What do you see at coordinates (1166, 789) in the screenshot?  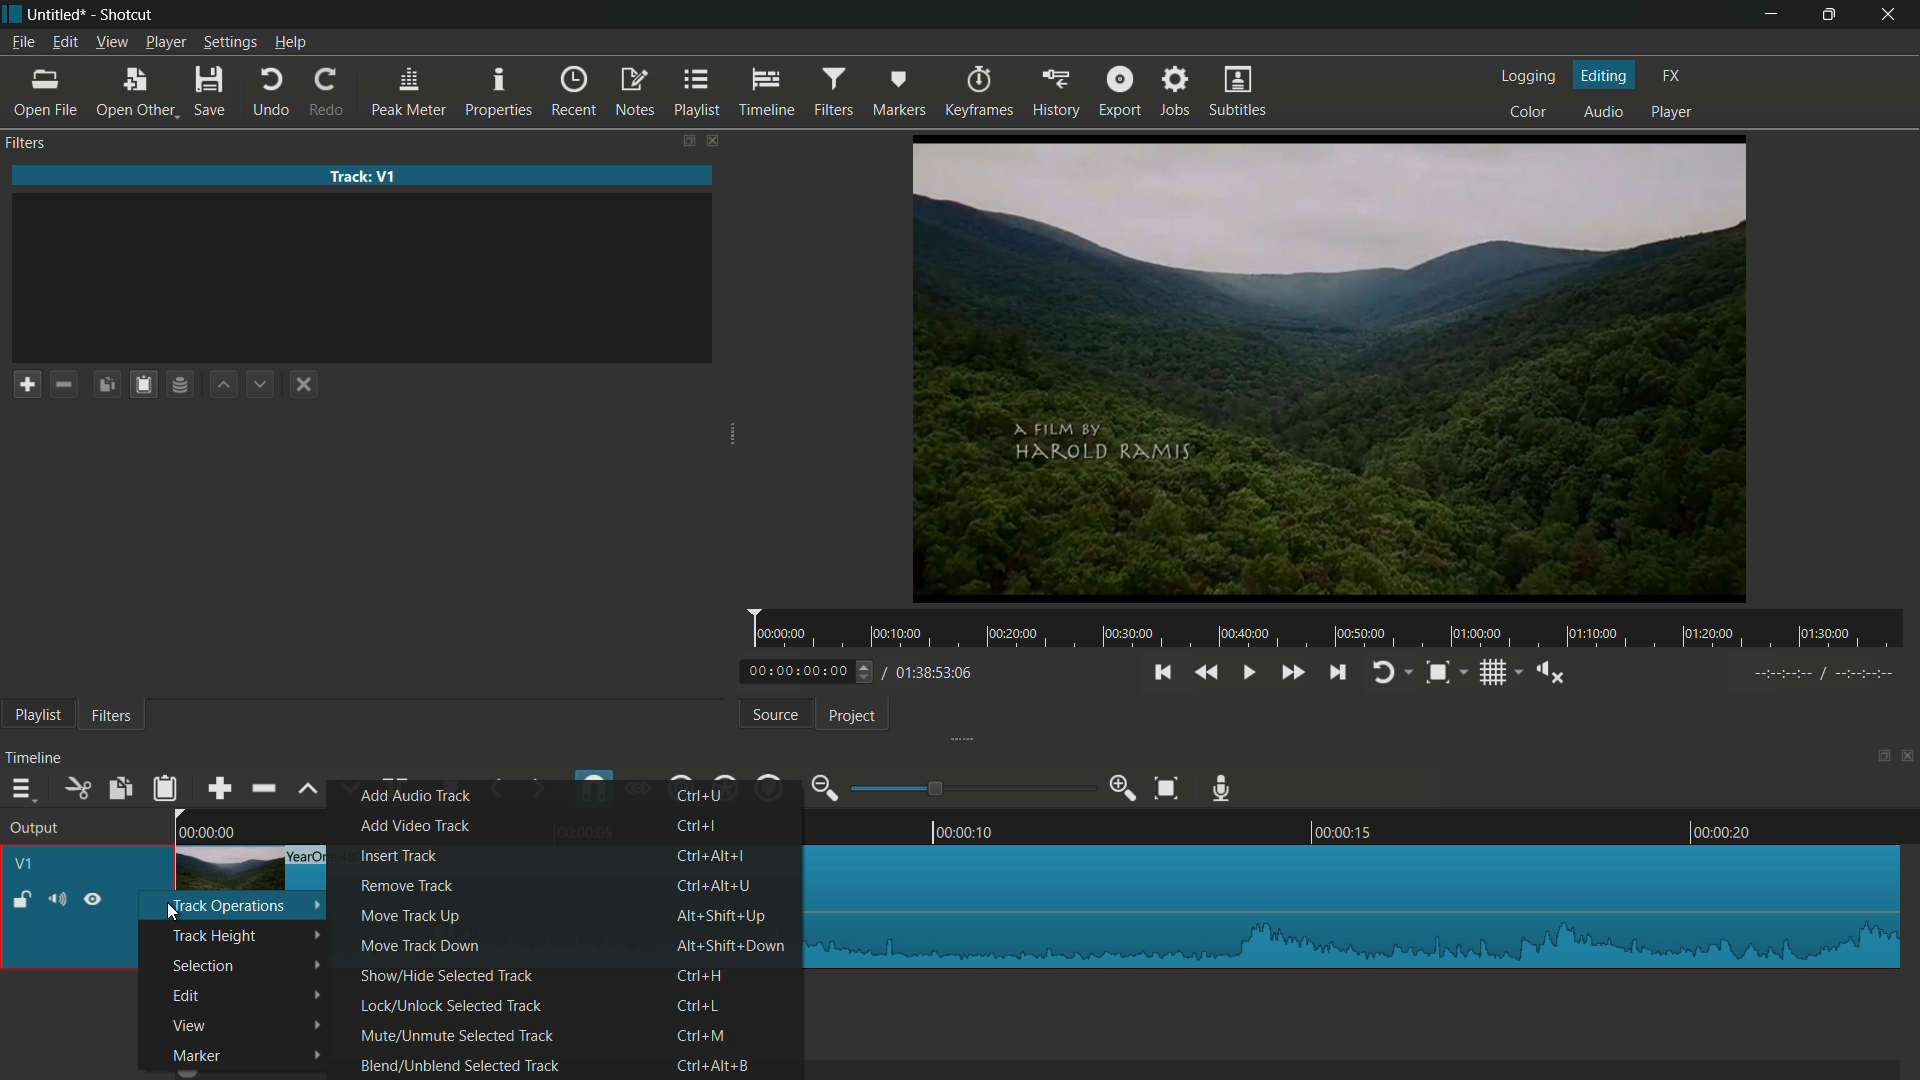 I see `zoom timeline to fit` at bounding box center [1166, 789].